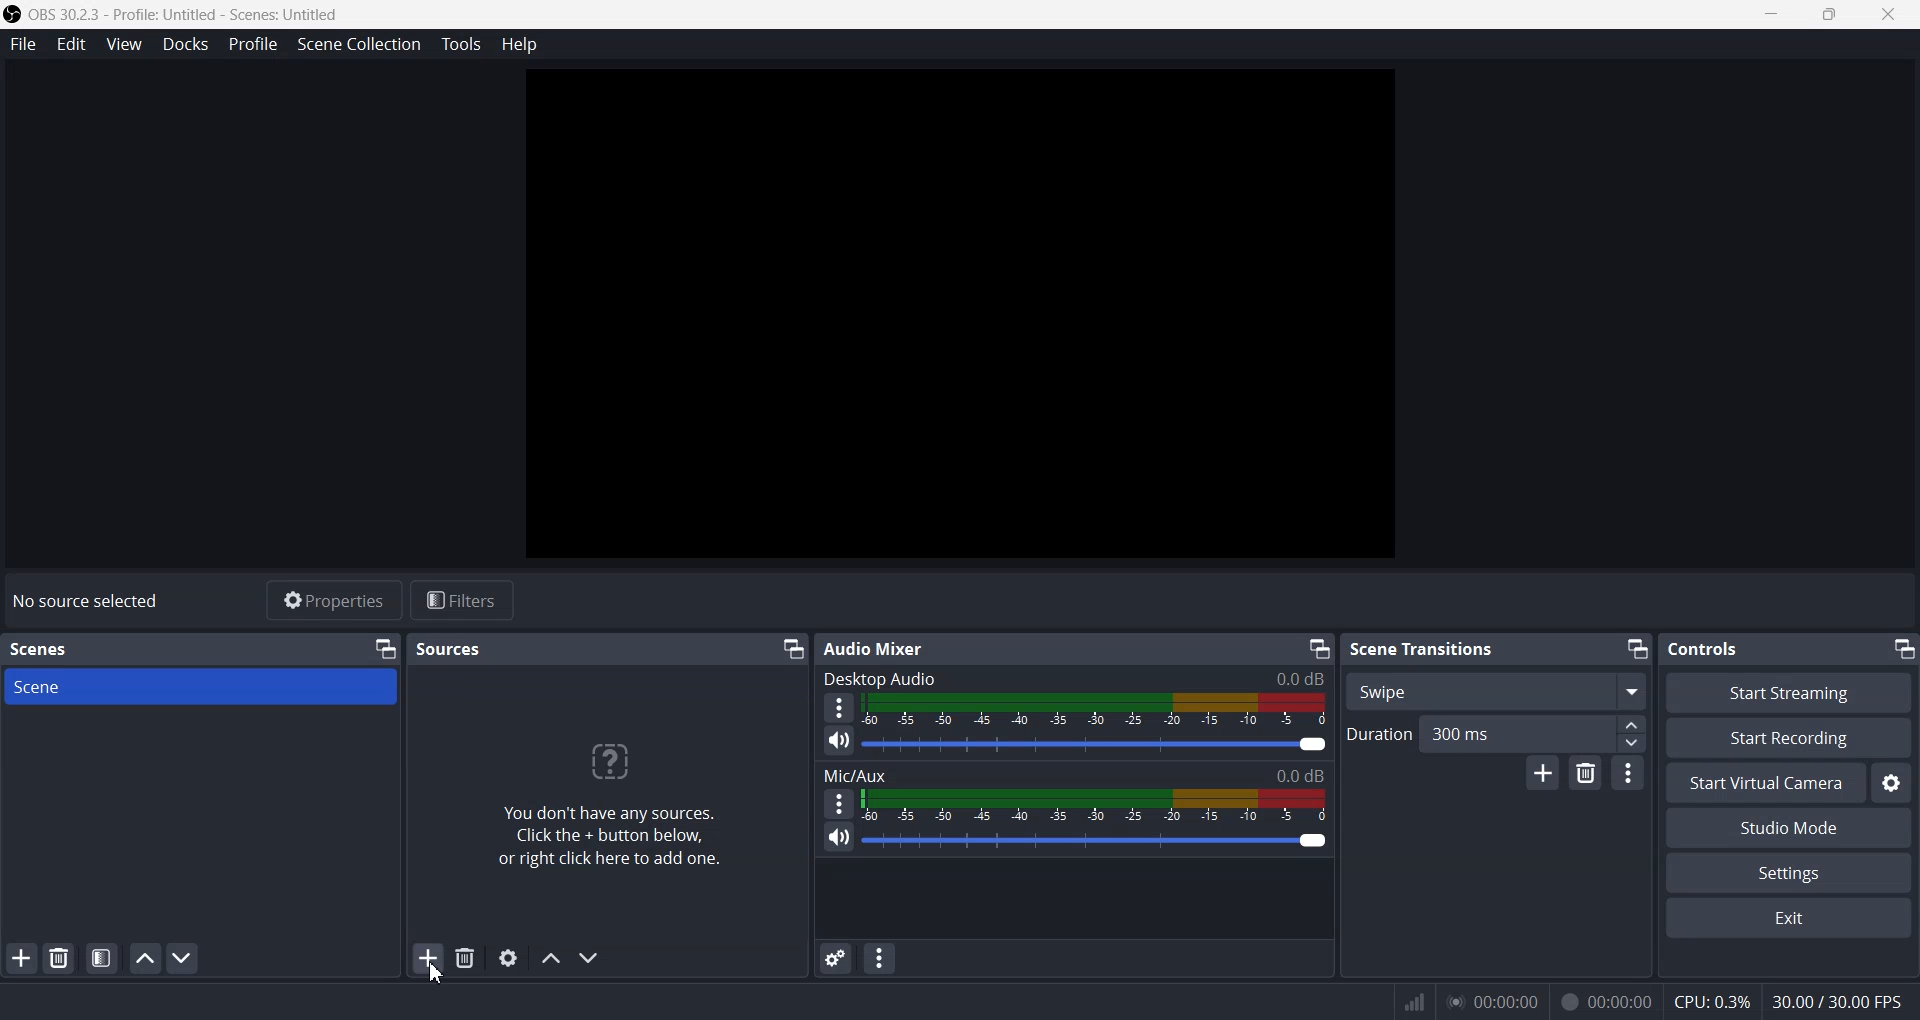 The width and height of the screenshot is (1920, 1020). What do you see at coordinates (49, 648) in the screenshot?
I see `Scenes` at bounding box center [49, 648].